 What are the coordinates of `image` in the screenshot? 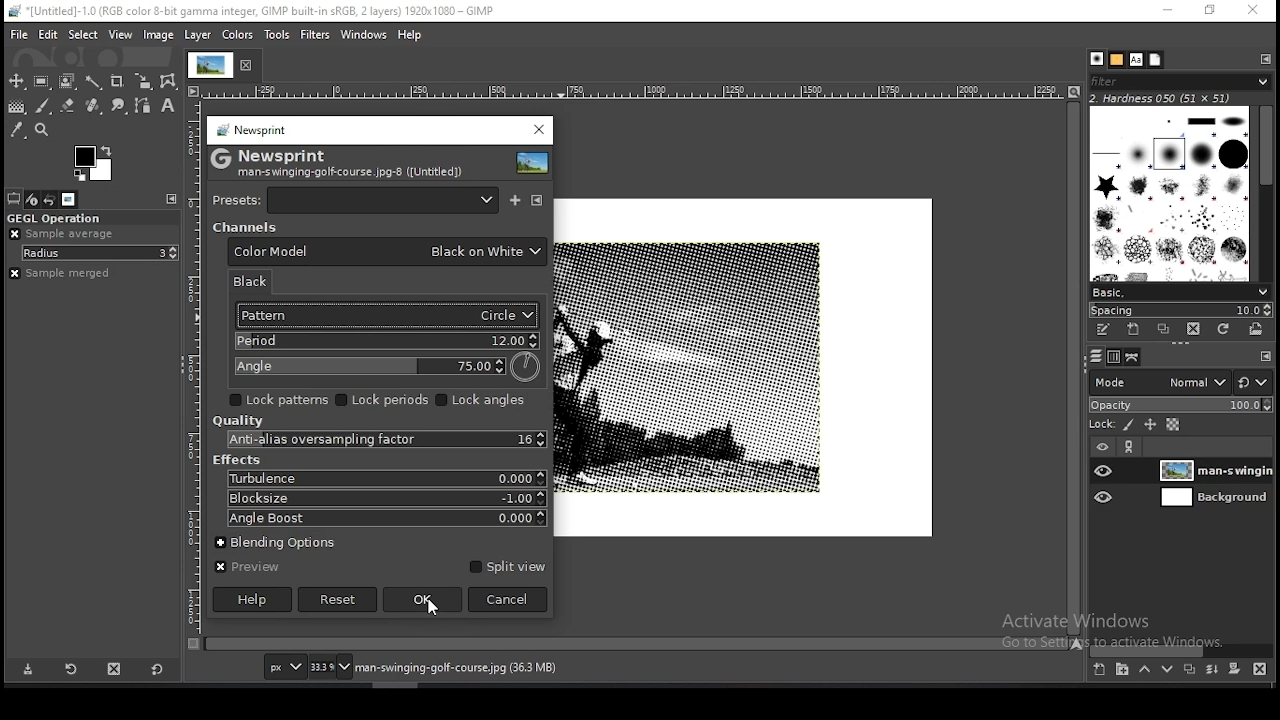 It's located at (159, 35).